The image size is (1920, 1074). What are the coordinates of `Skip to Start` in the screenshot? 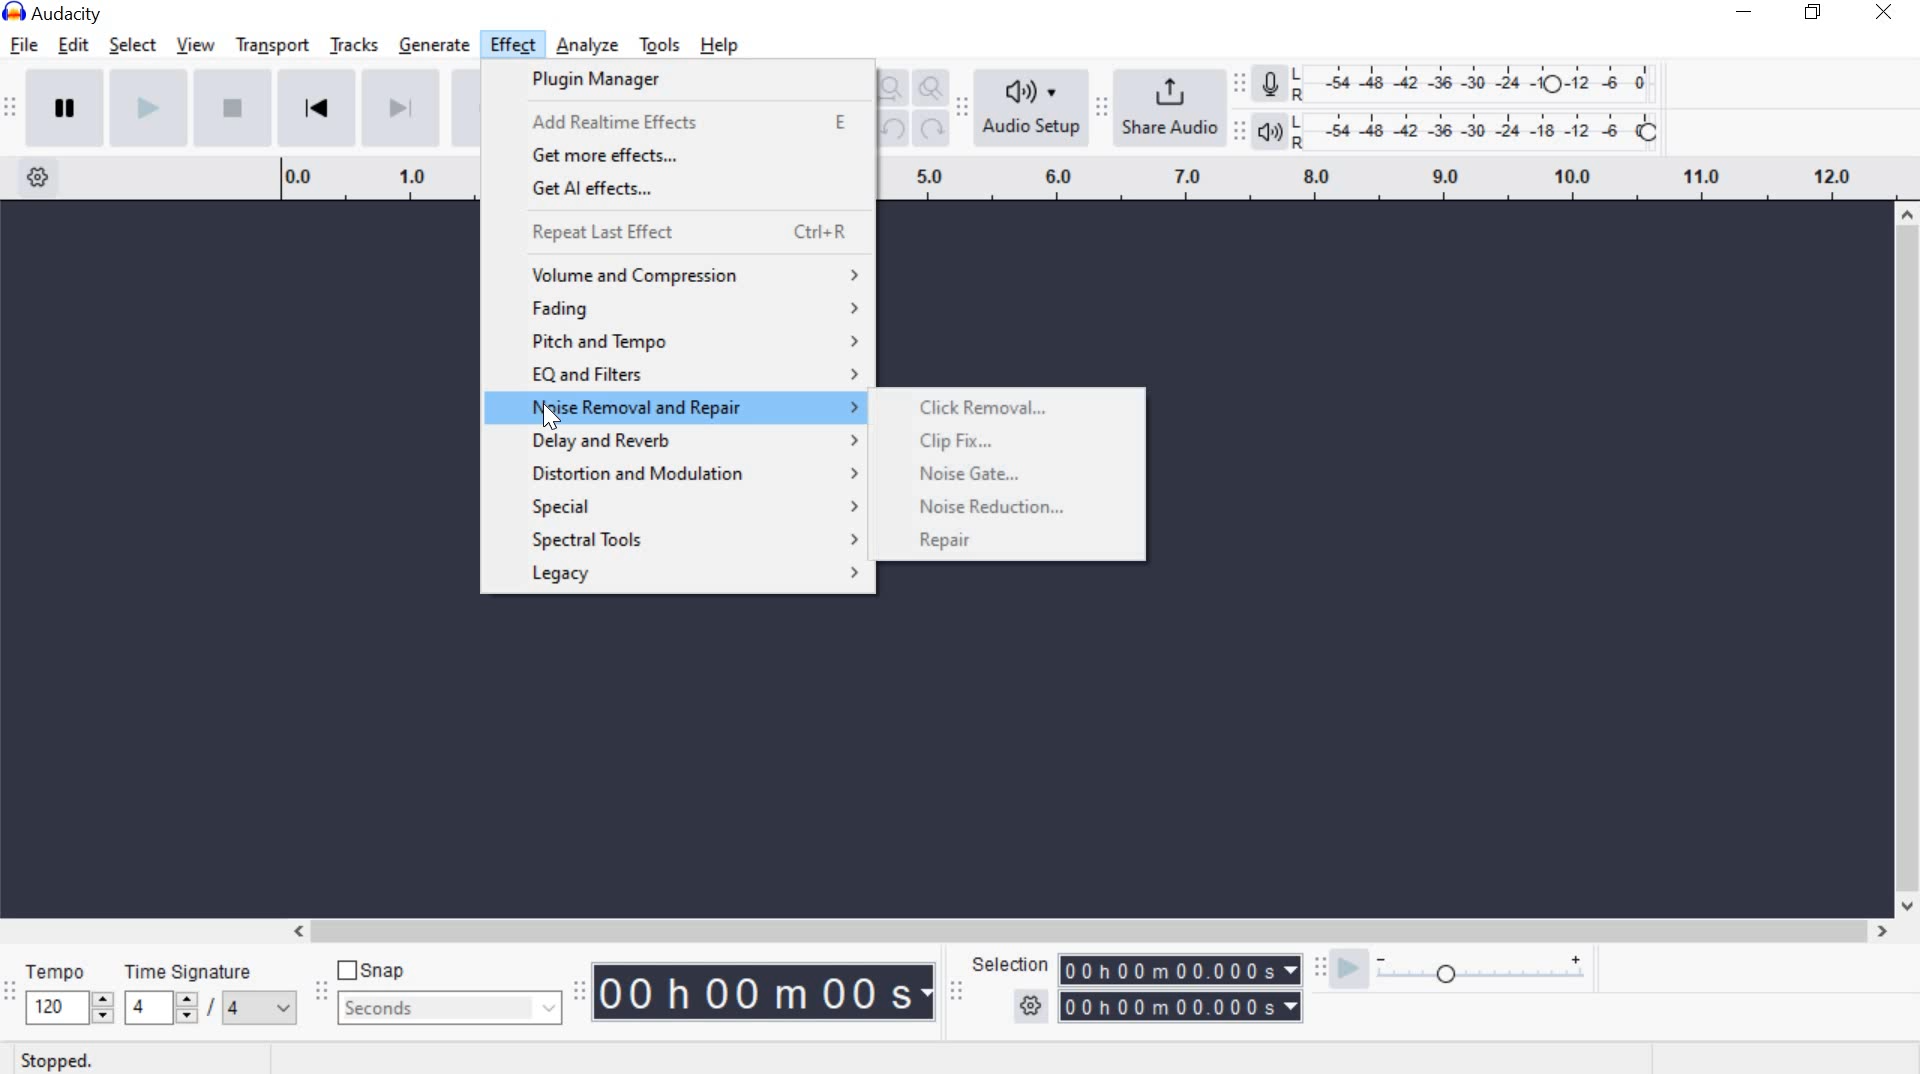 It's located at (319, 109).